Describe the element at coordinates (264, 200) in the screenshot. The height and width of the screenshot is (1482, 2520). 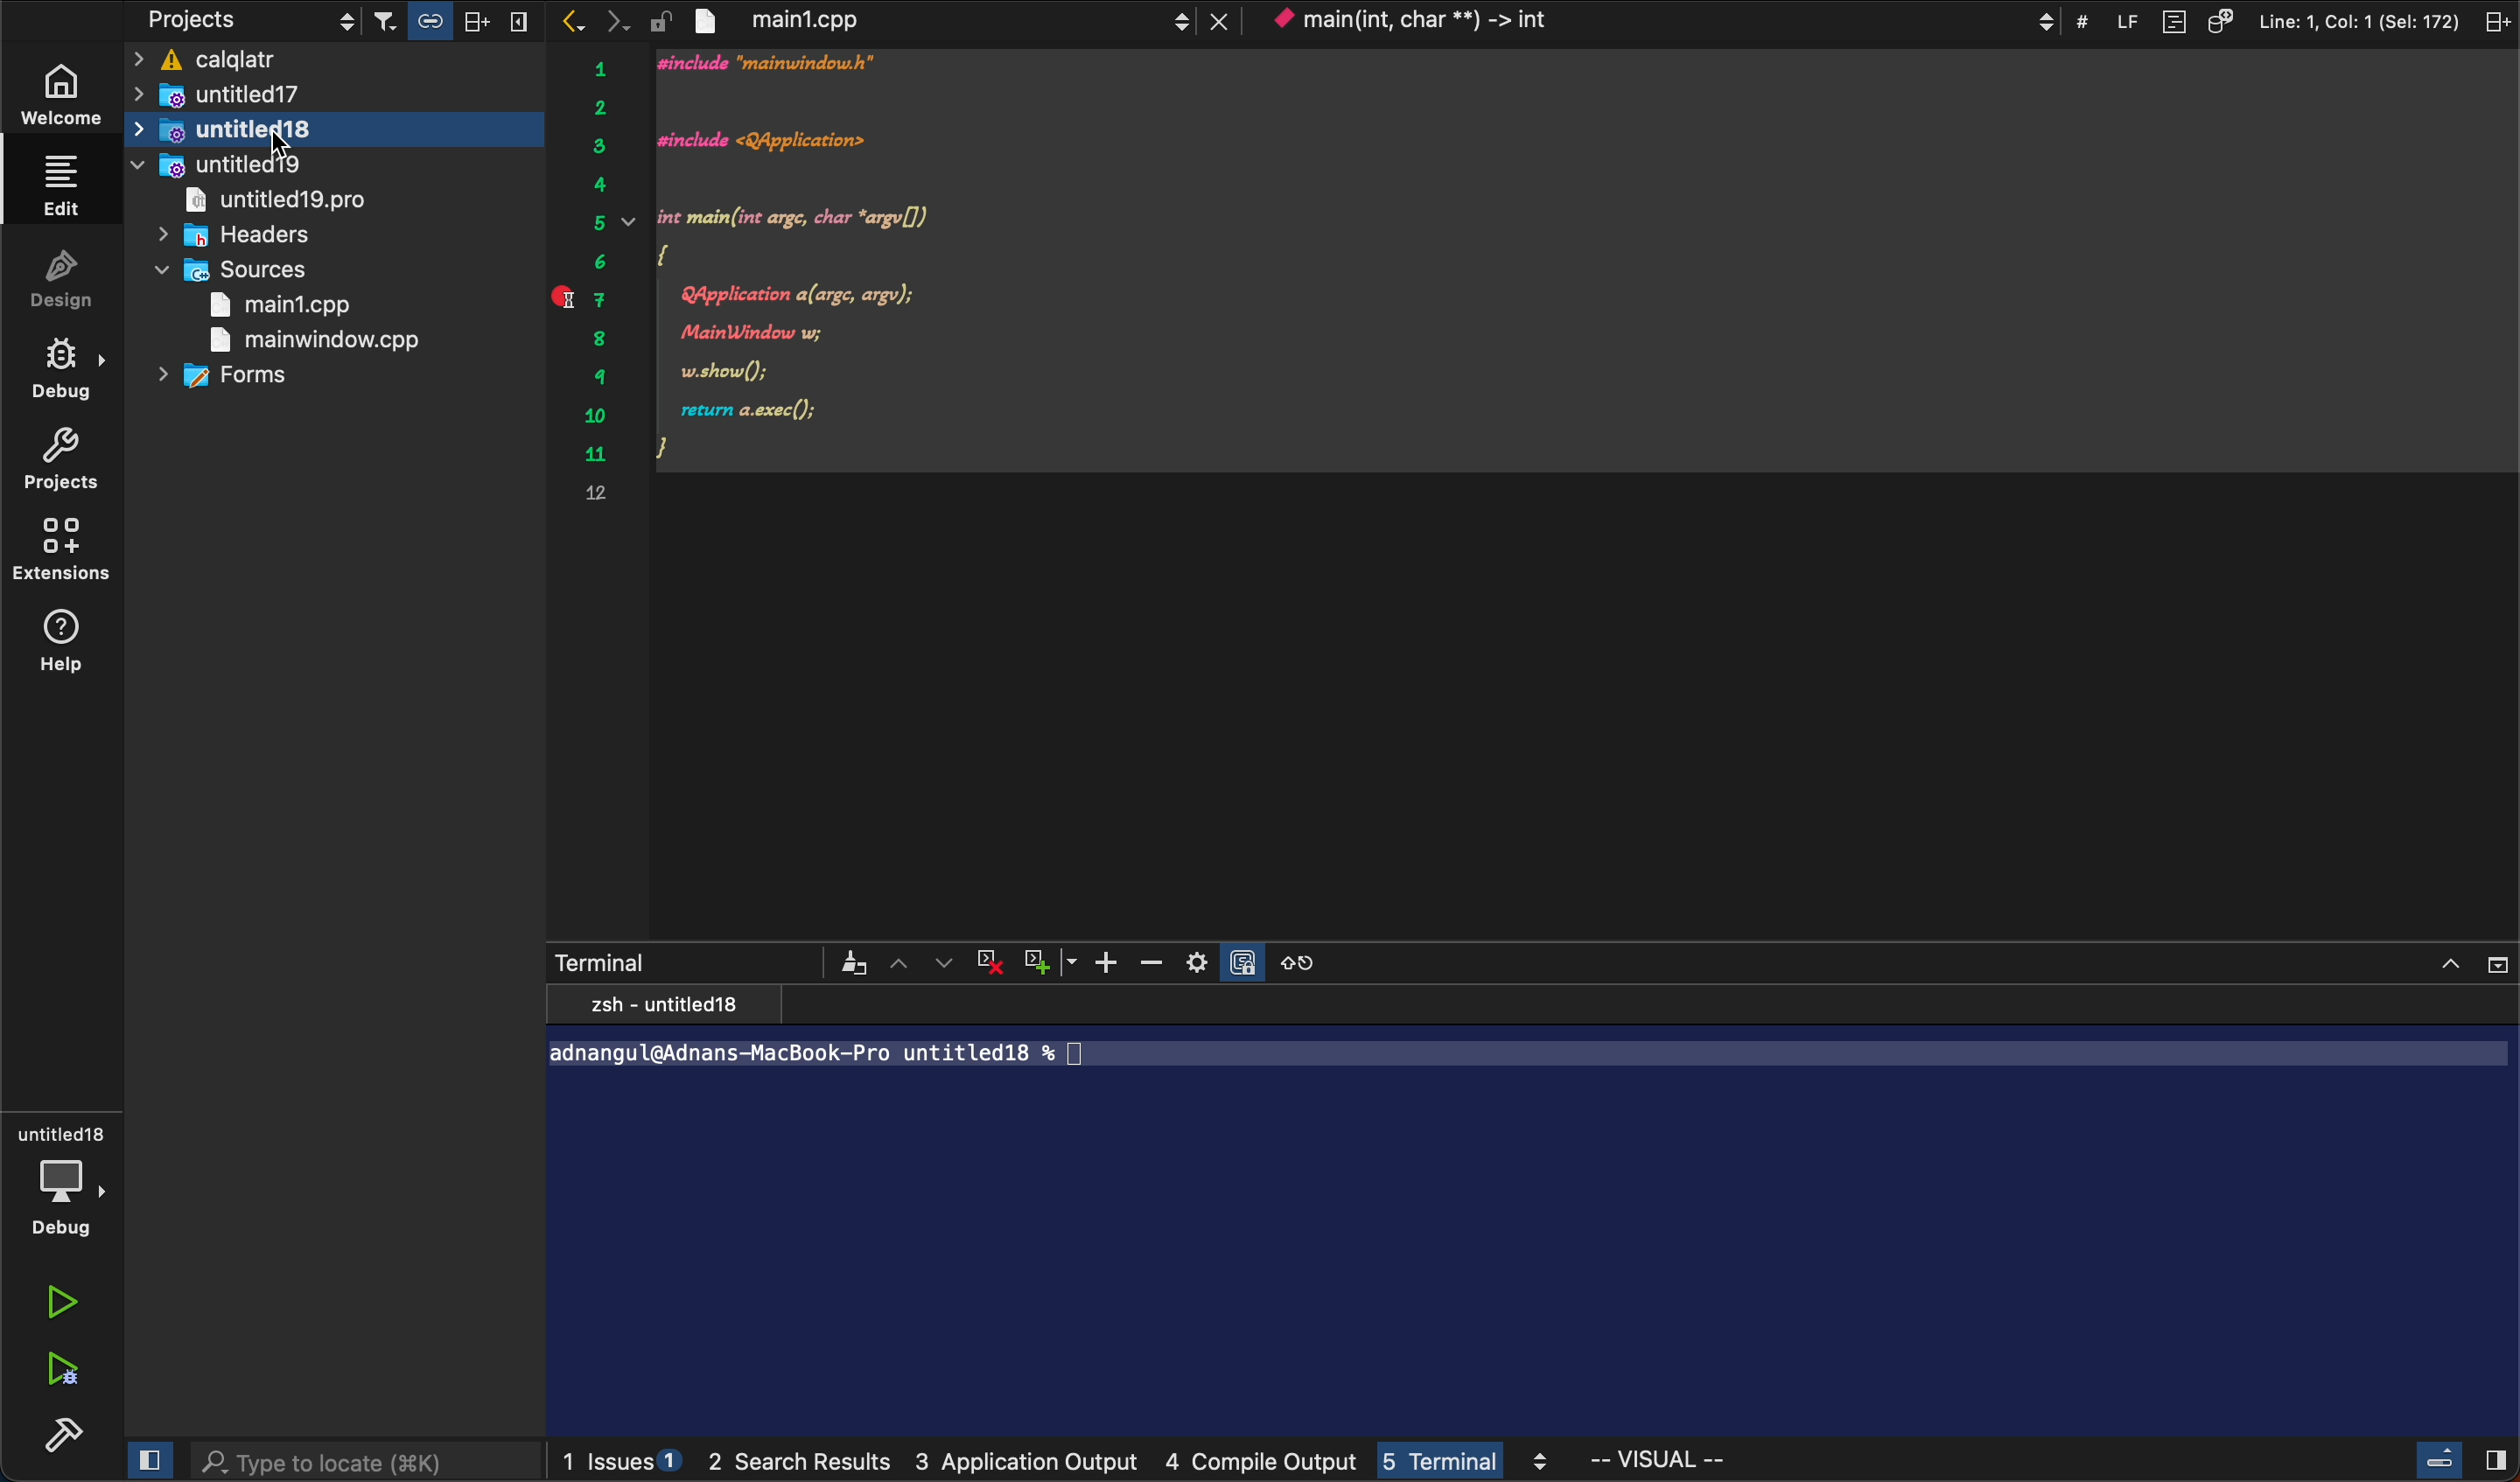
I see `untitled pro` at that location.